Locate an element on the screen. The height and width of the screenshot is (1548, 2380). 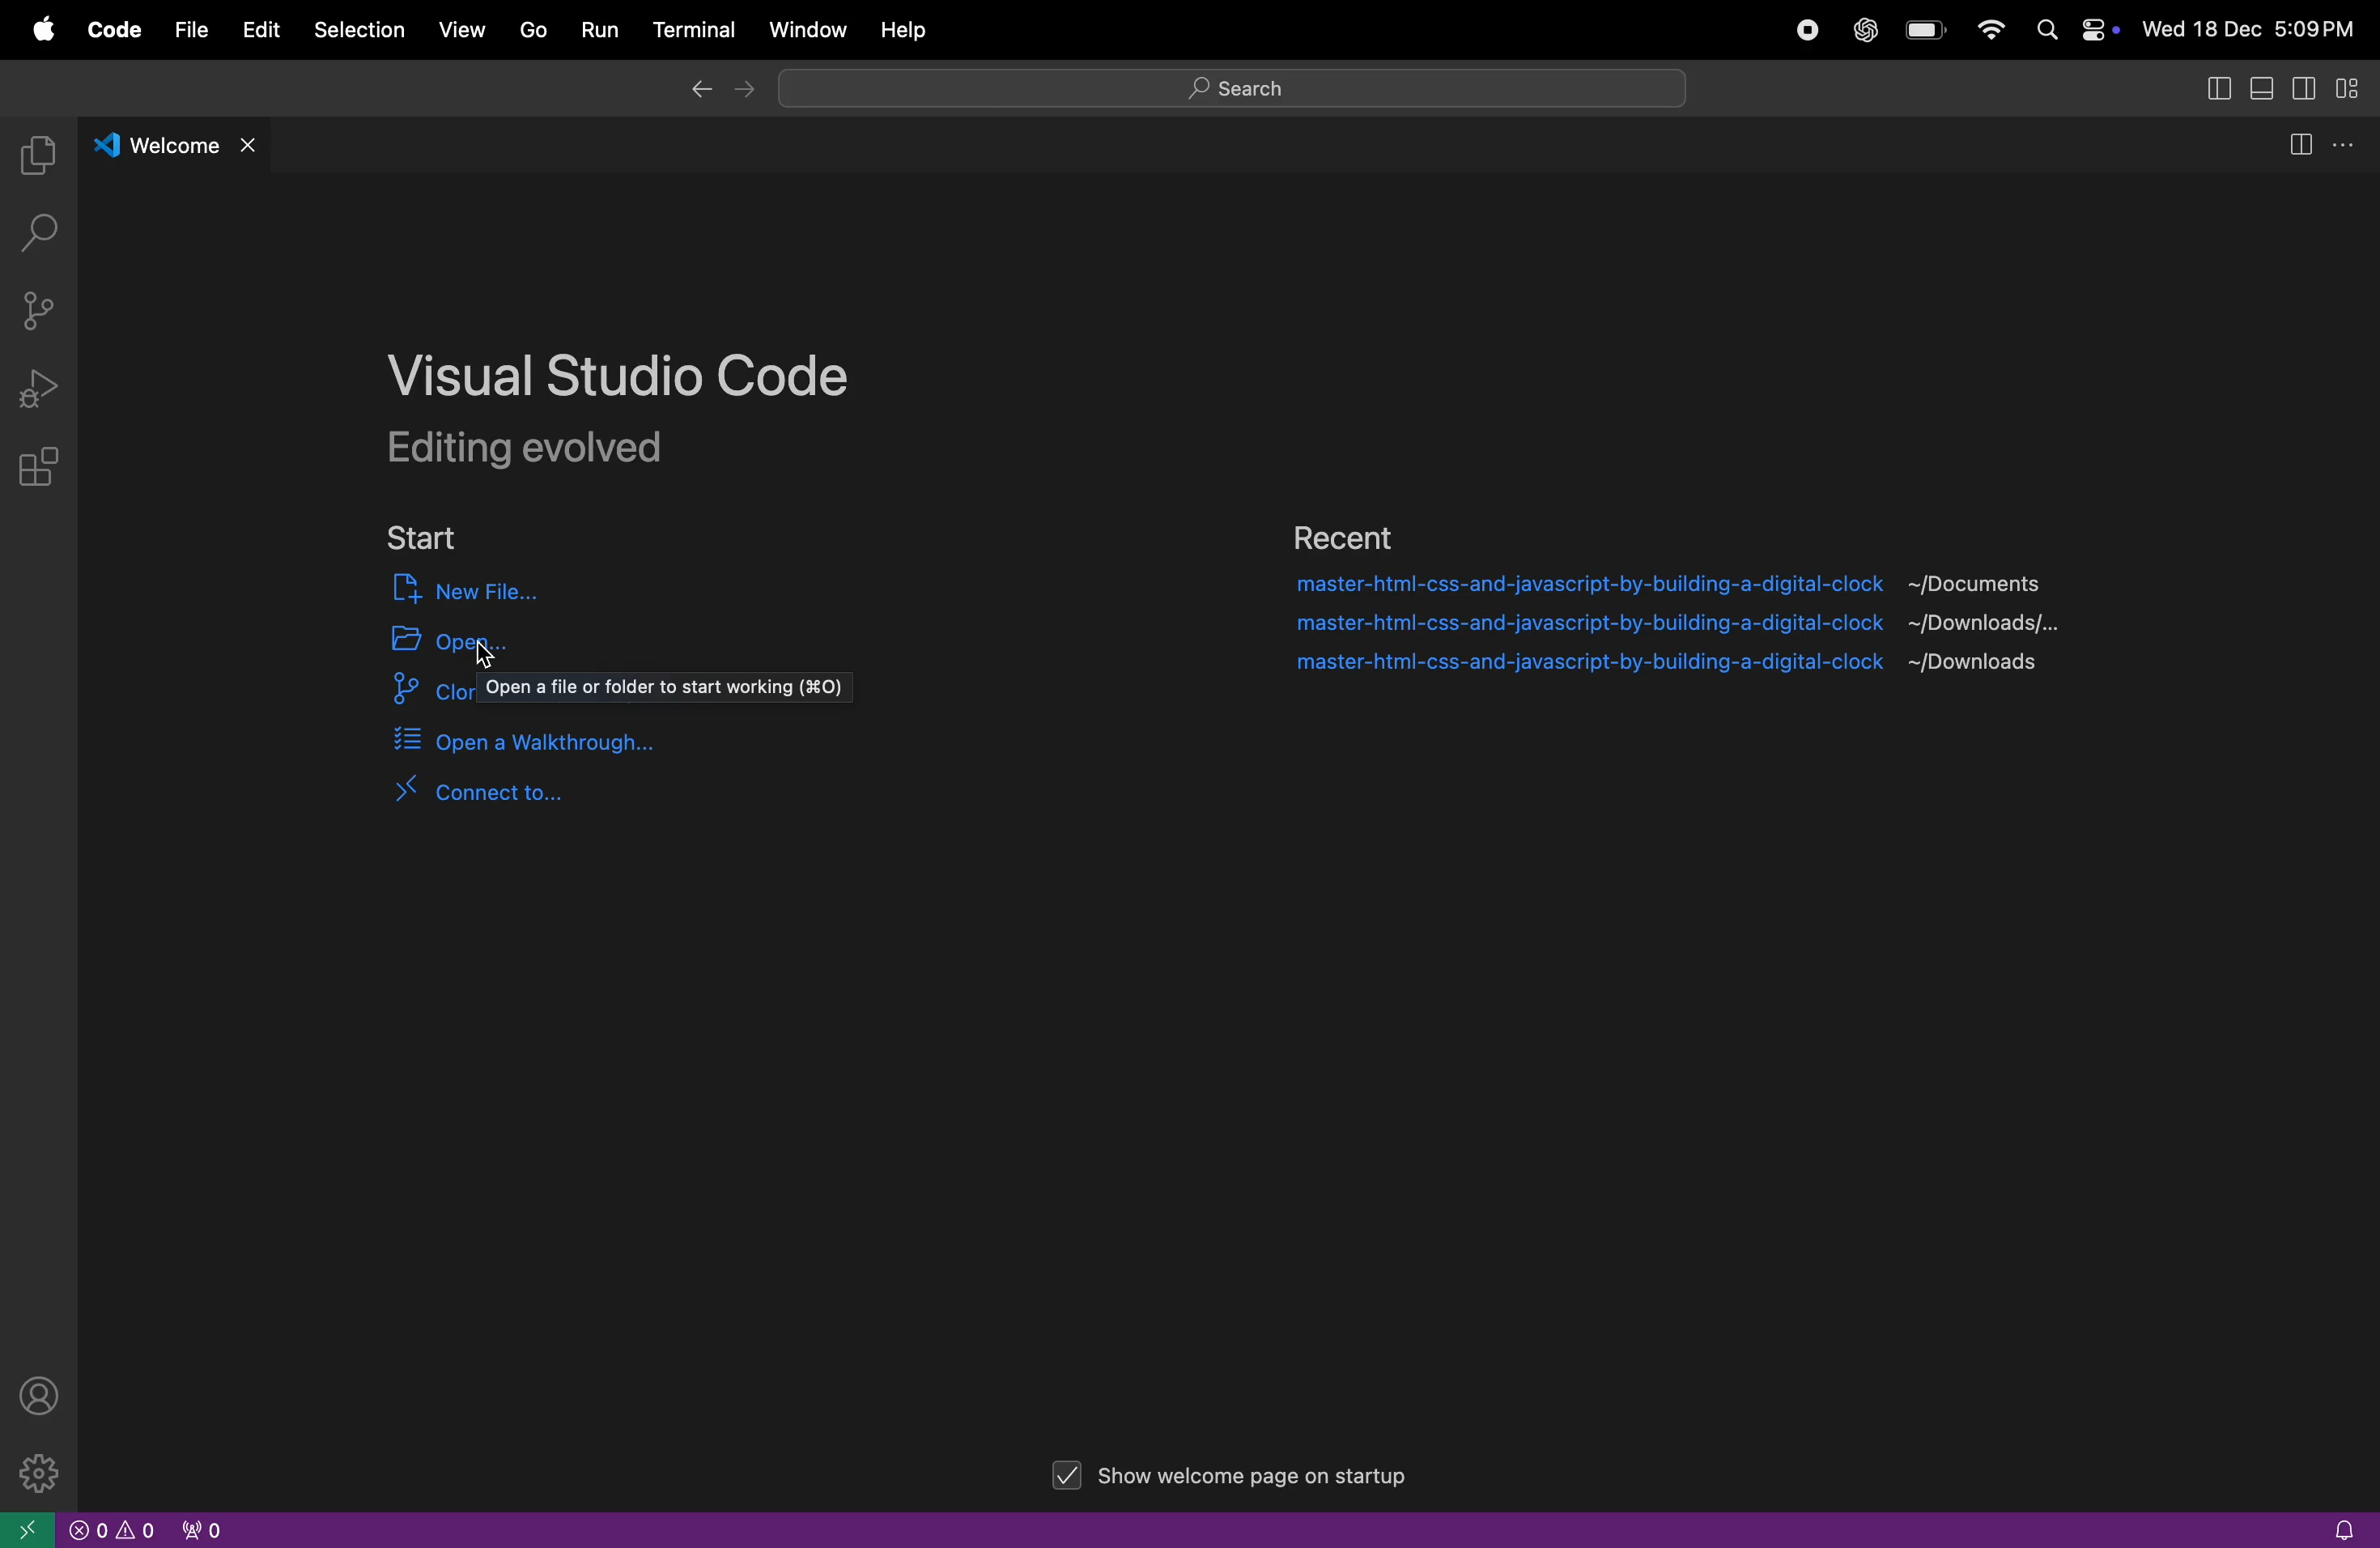
welcome tab is located at coordinates (179, 142).